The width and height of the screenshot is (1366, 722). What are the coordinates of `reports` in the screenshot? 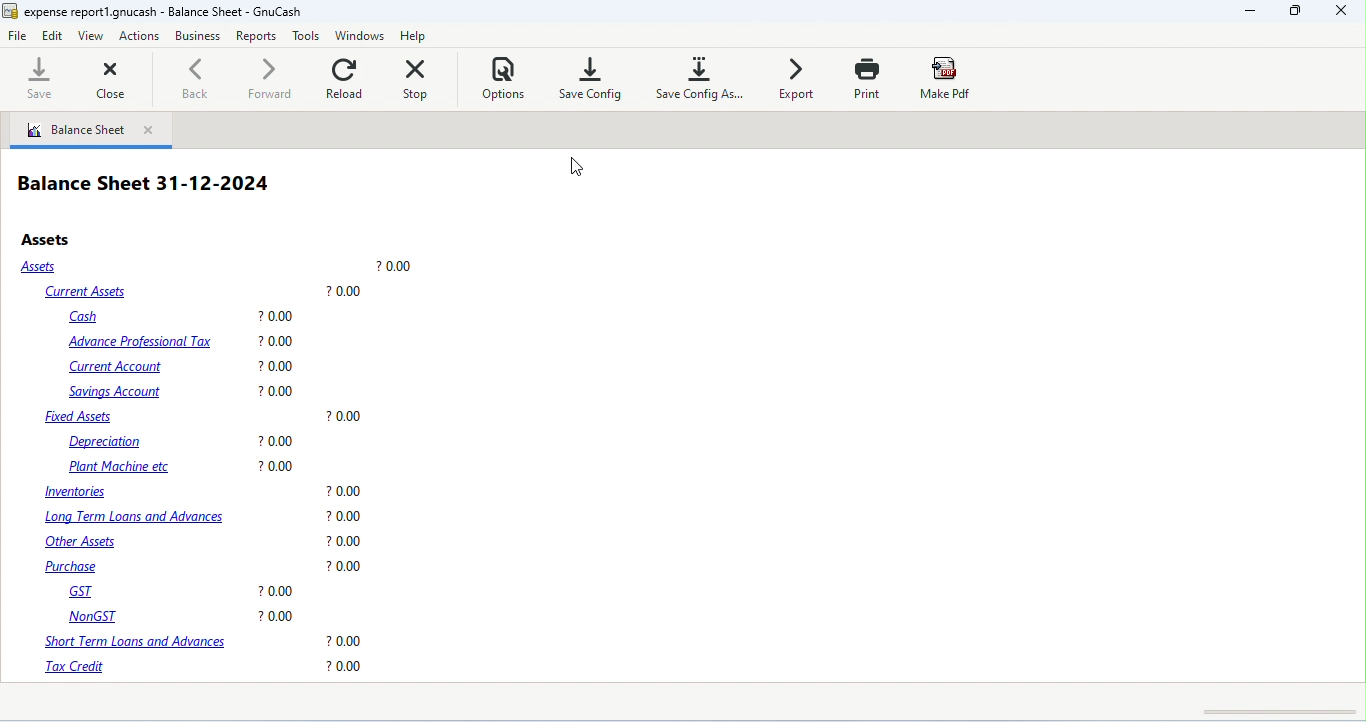 It's located at (255, 35).